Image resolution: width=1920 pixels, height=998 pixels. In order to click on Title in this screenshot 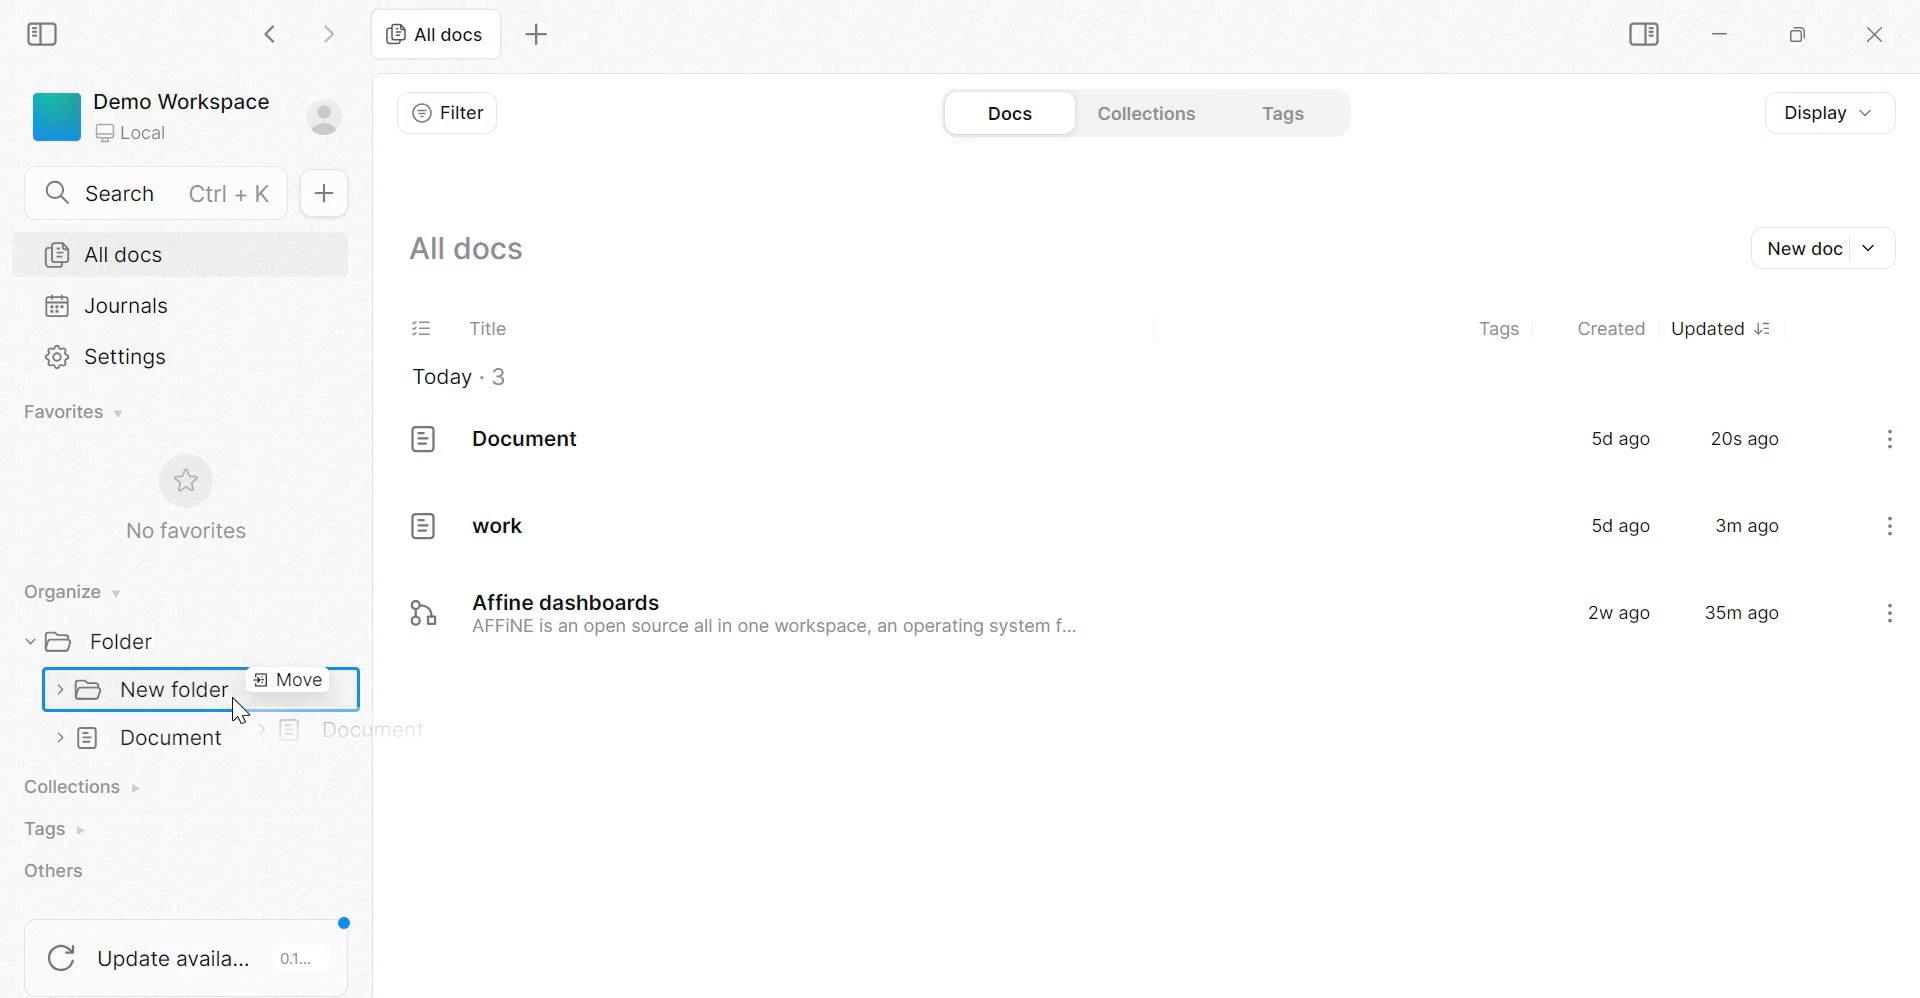, I will do `click(487, 326)`.